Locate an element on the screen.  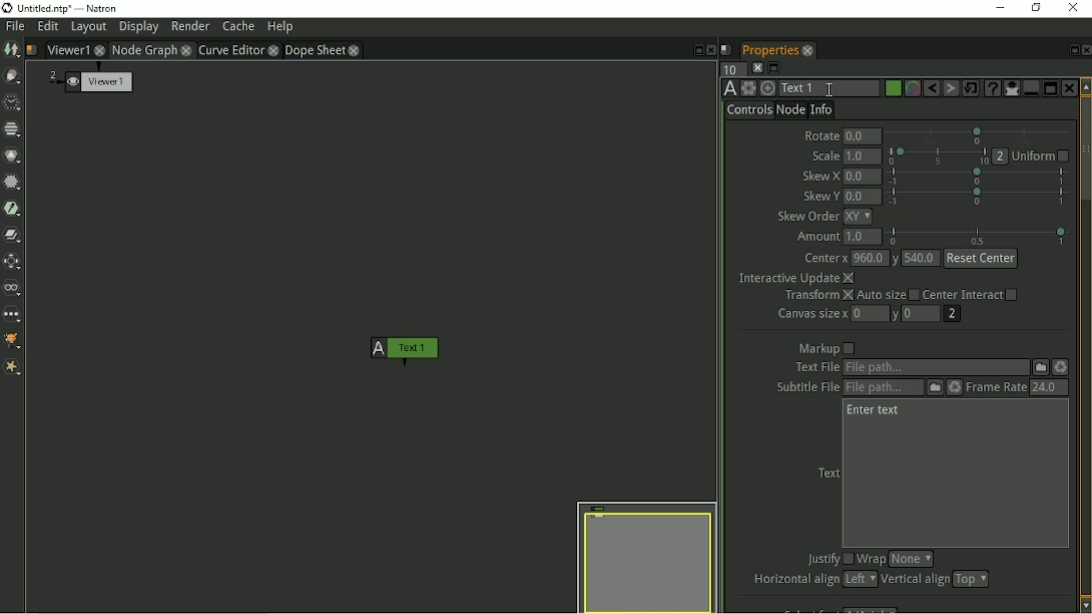
Skew Order is located at coordinates (805, 216).